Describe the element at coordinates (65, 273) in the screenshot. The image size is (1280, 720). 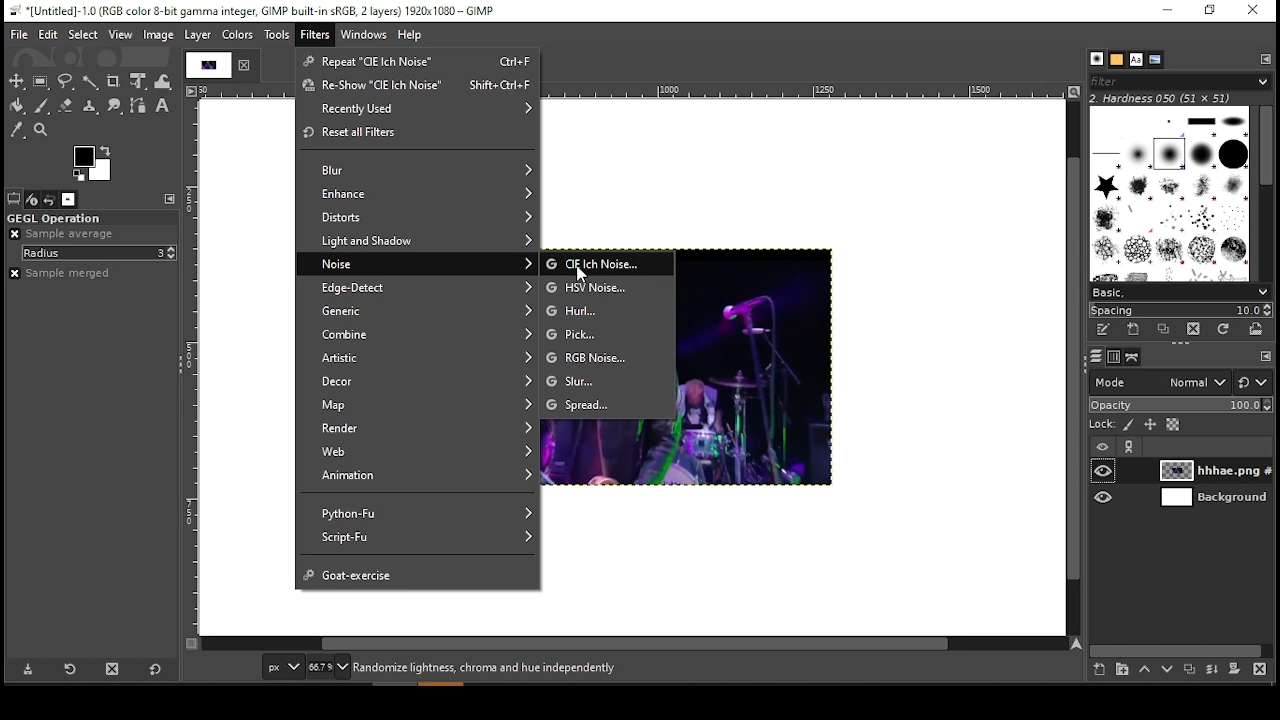
I see `sample merged` at that location.